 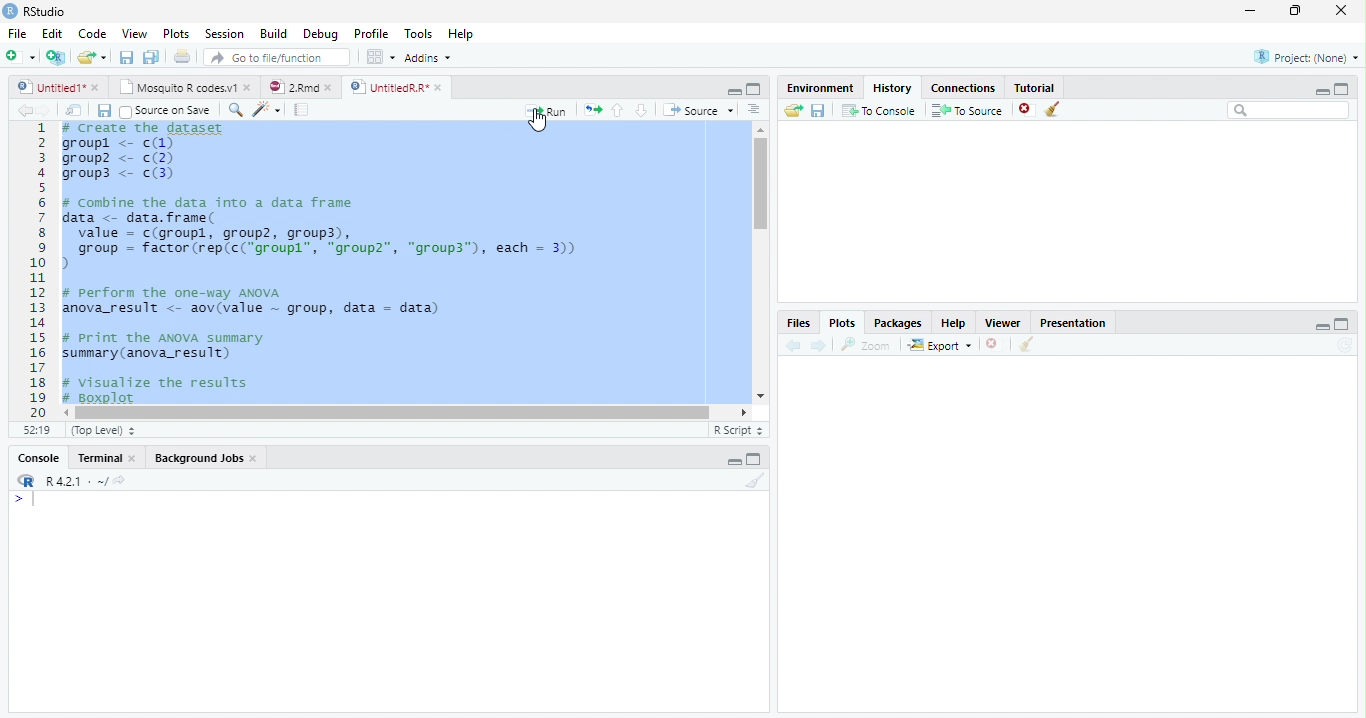 I want to click on Plots, so click(x=176, y=34).